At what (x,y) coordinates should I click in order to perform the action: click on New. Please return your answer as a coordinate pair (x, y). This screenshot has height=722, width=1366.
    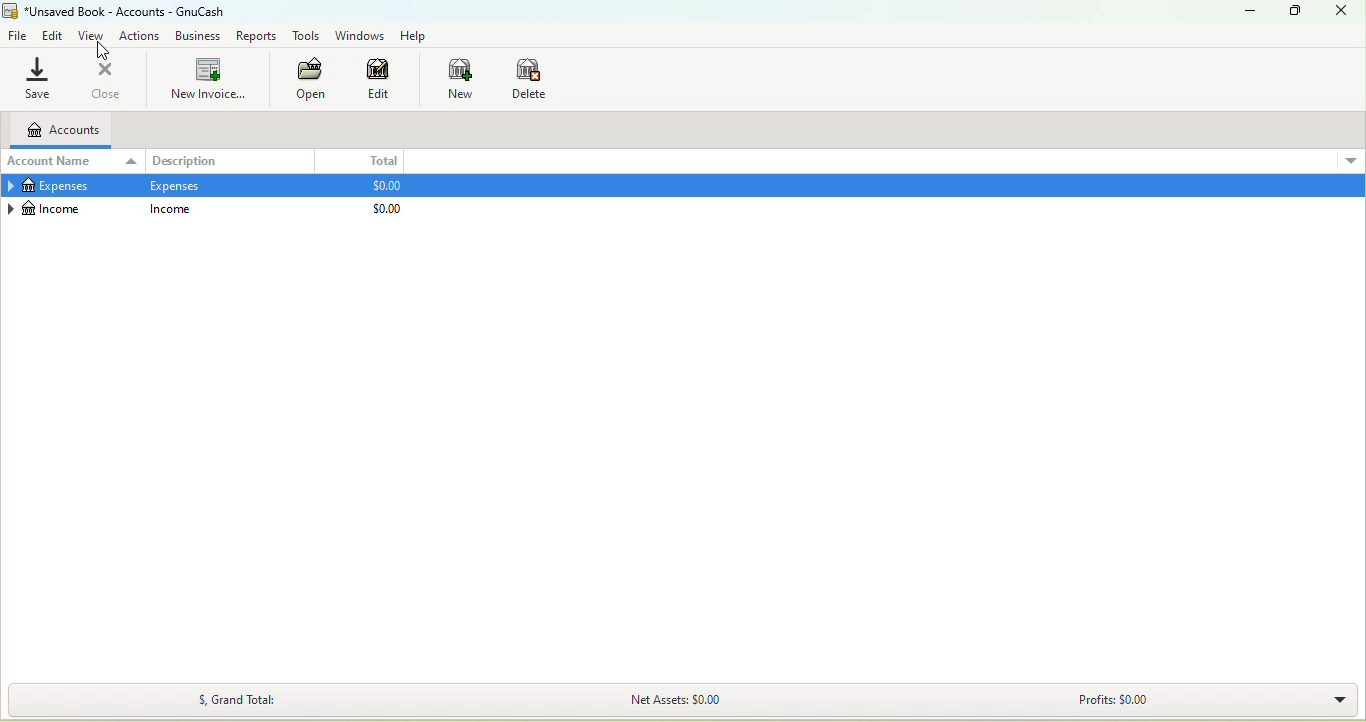
    Looking at the image, I should click on (459, 80).